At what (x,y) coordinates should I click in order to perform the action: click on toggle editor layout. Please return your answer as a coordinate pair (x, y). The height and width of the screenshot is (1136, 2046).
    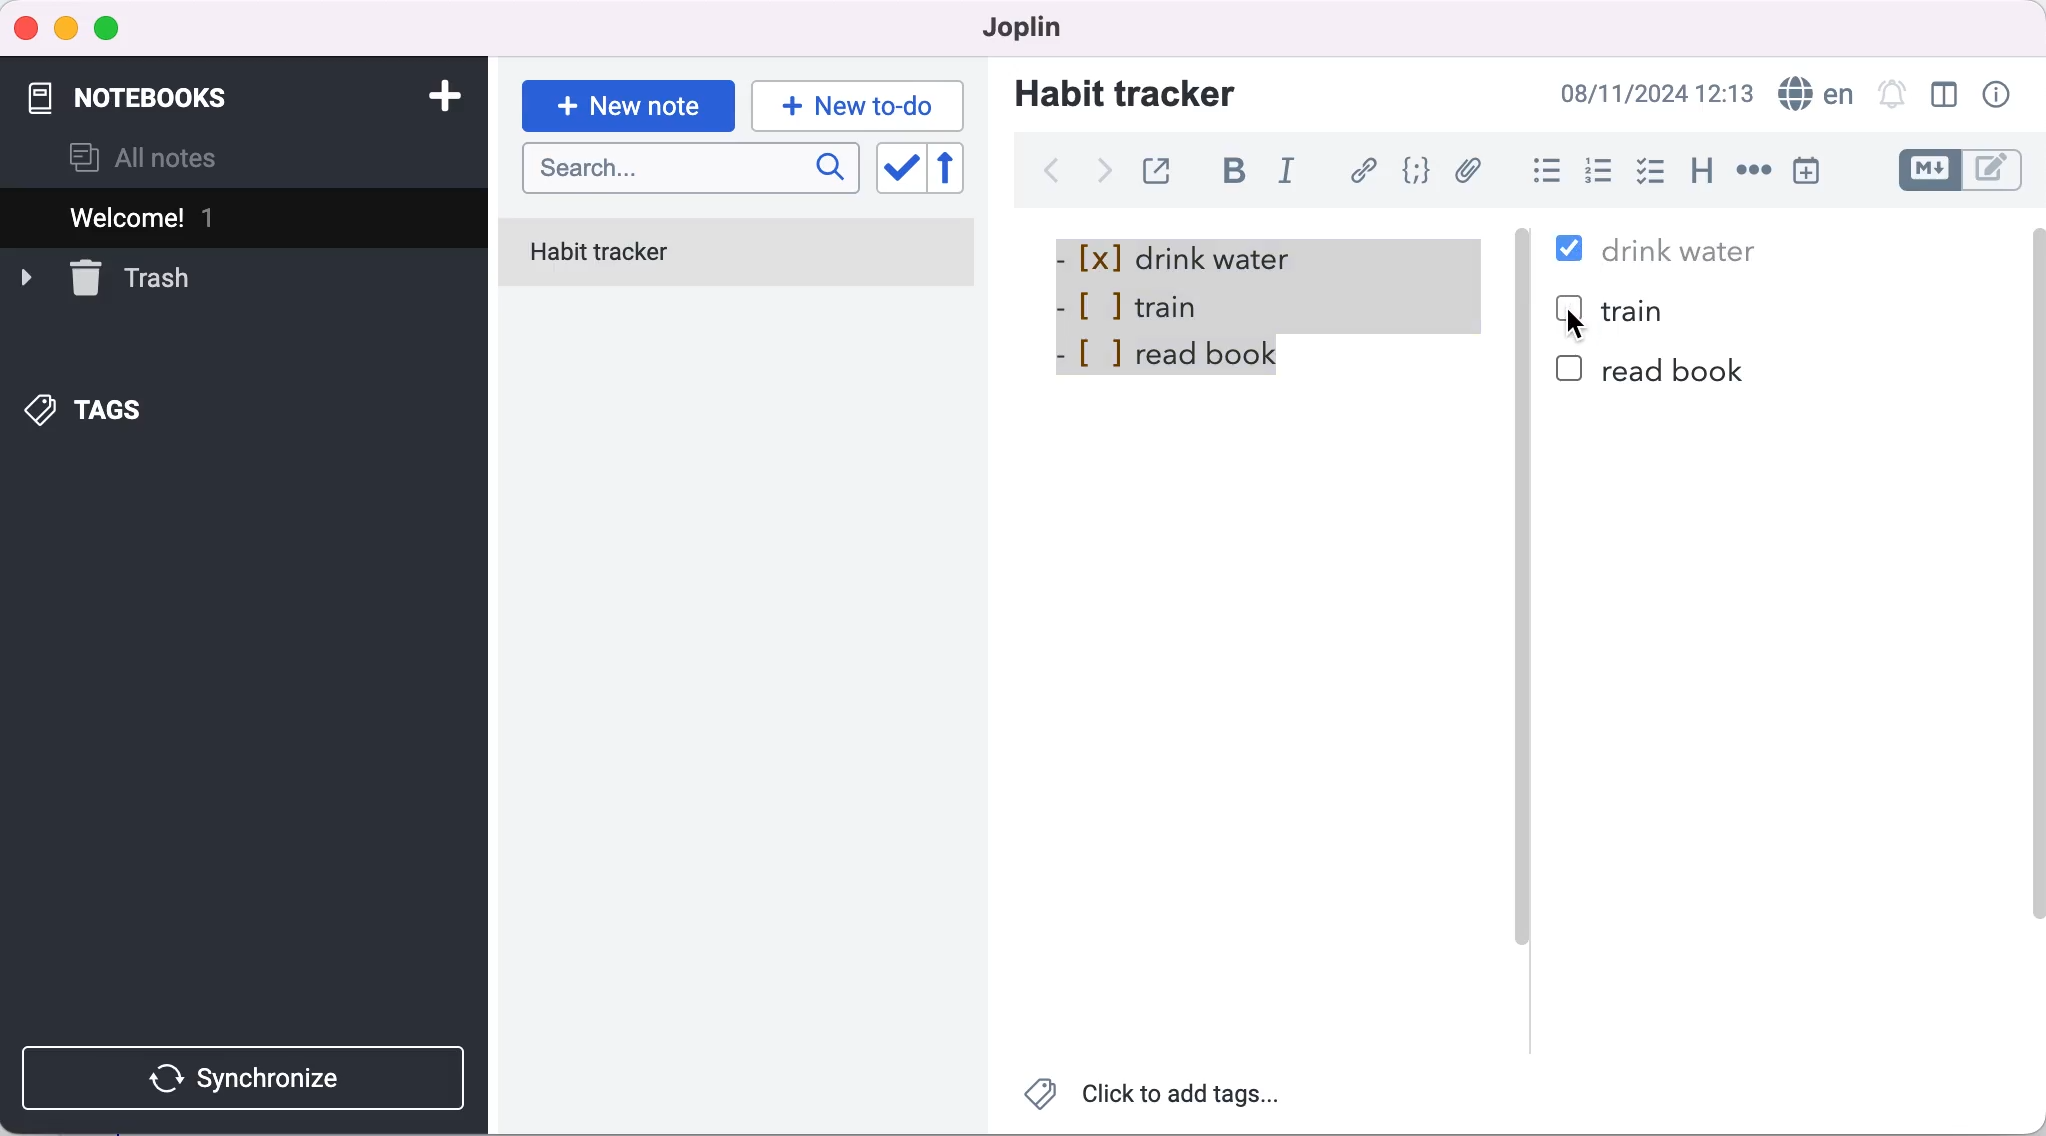
    Looking at the image, I should click on (1946, 95).